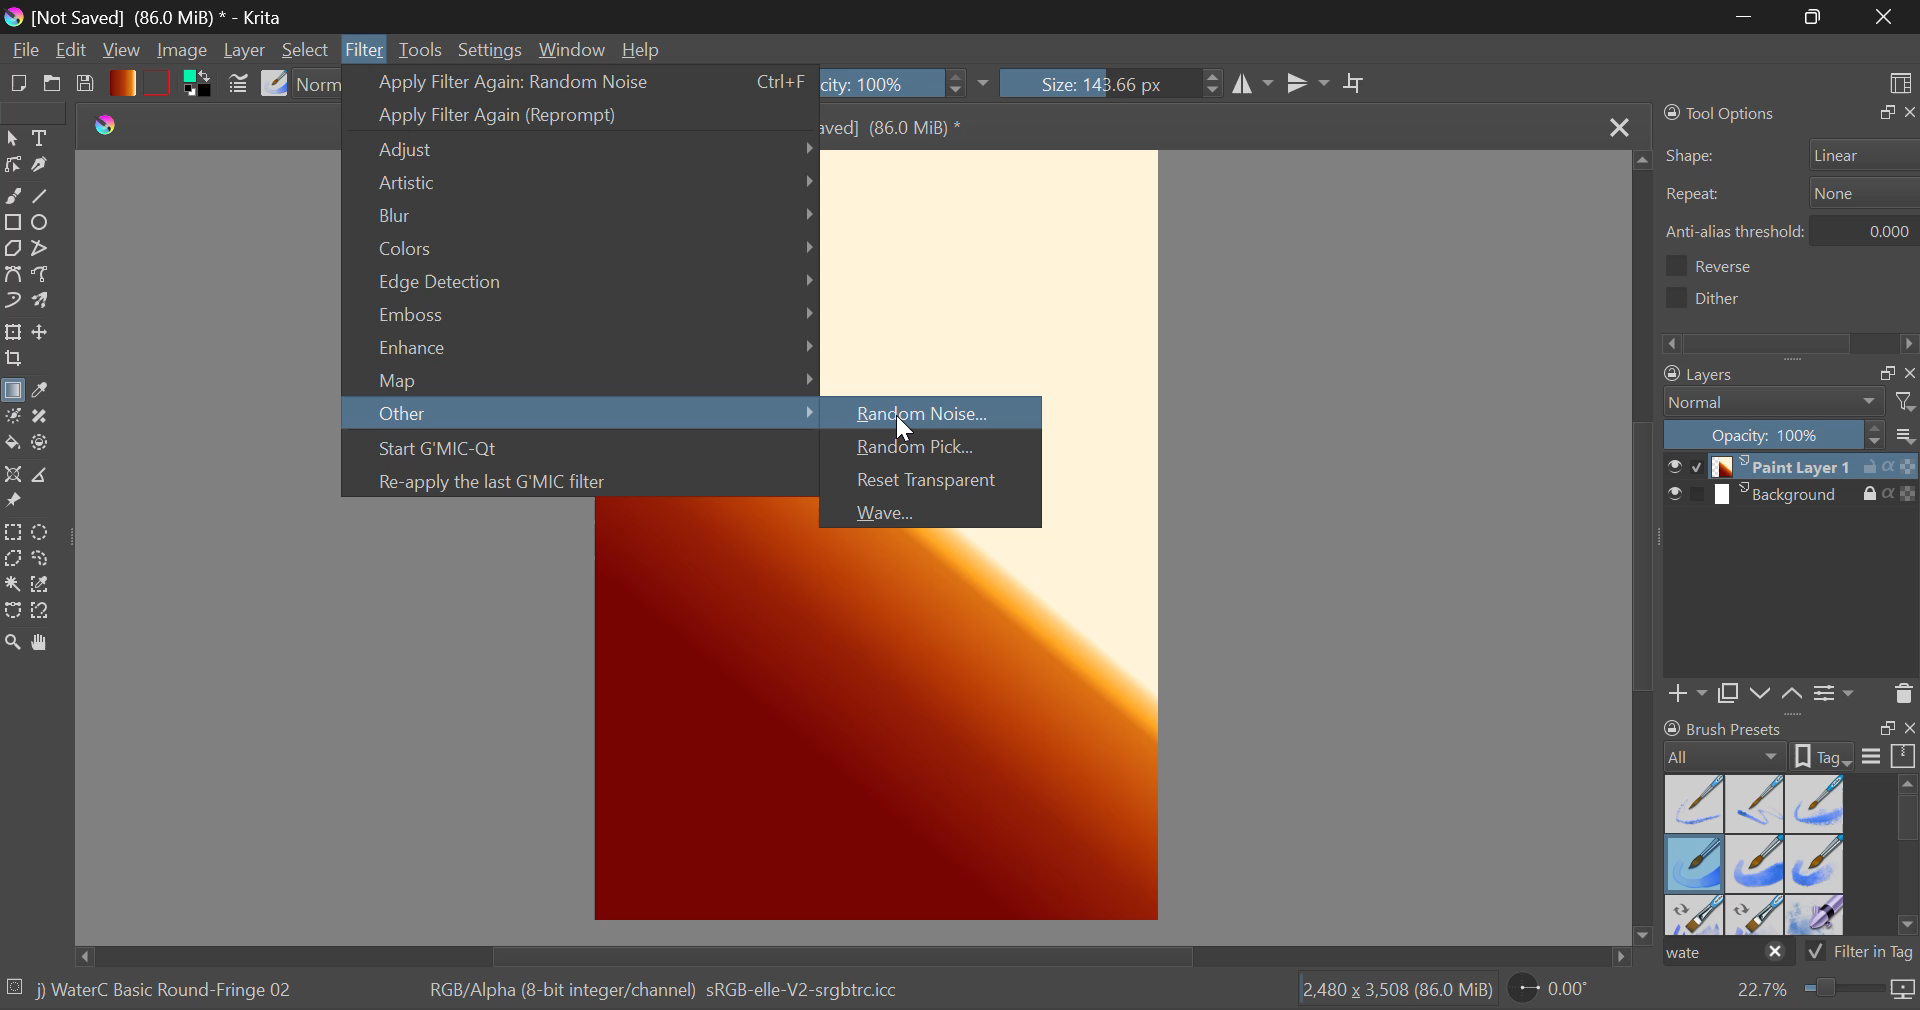 Image resolution: width=1920 pixels, height=1010 pixels. Describe the element at coordinates (14, 196) in the screenshot. I see `Freehand` at that location.